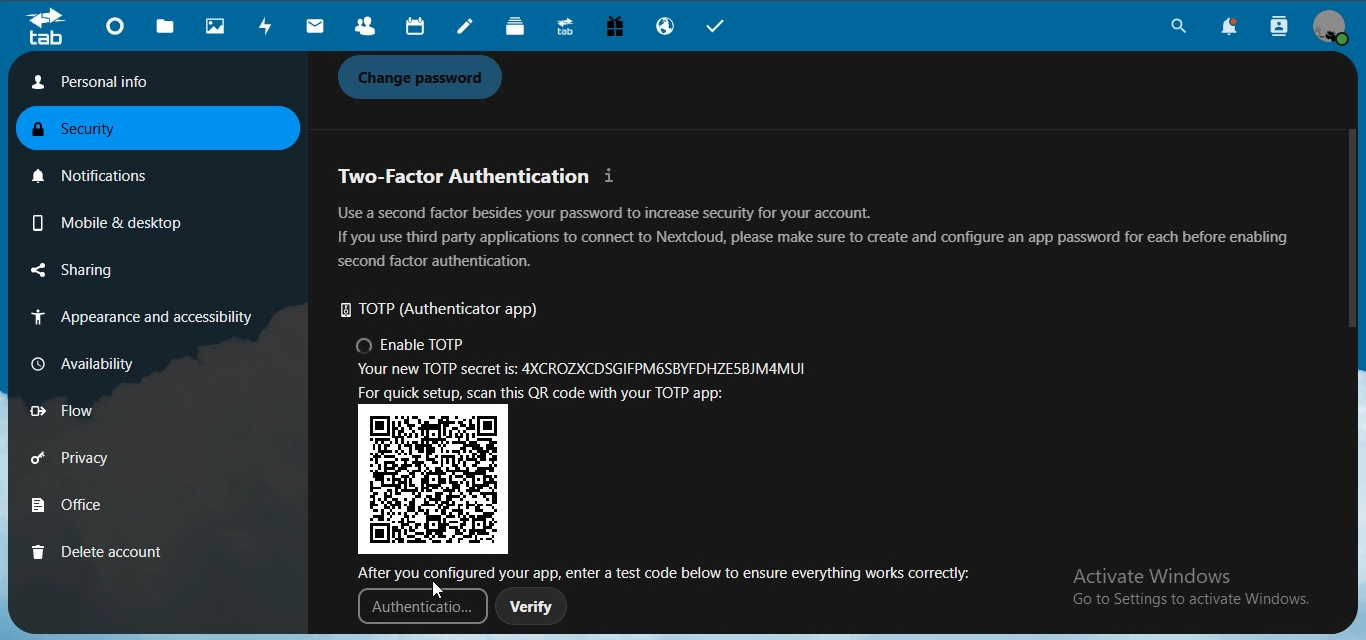  I want to click on two-factor authentication, so click(480, 176).